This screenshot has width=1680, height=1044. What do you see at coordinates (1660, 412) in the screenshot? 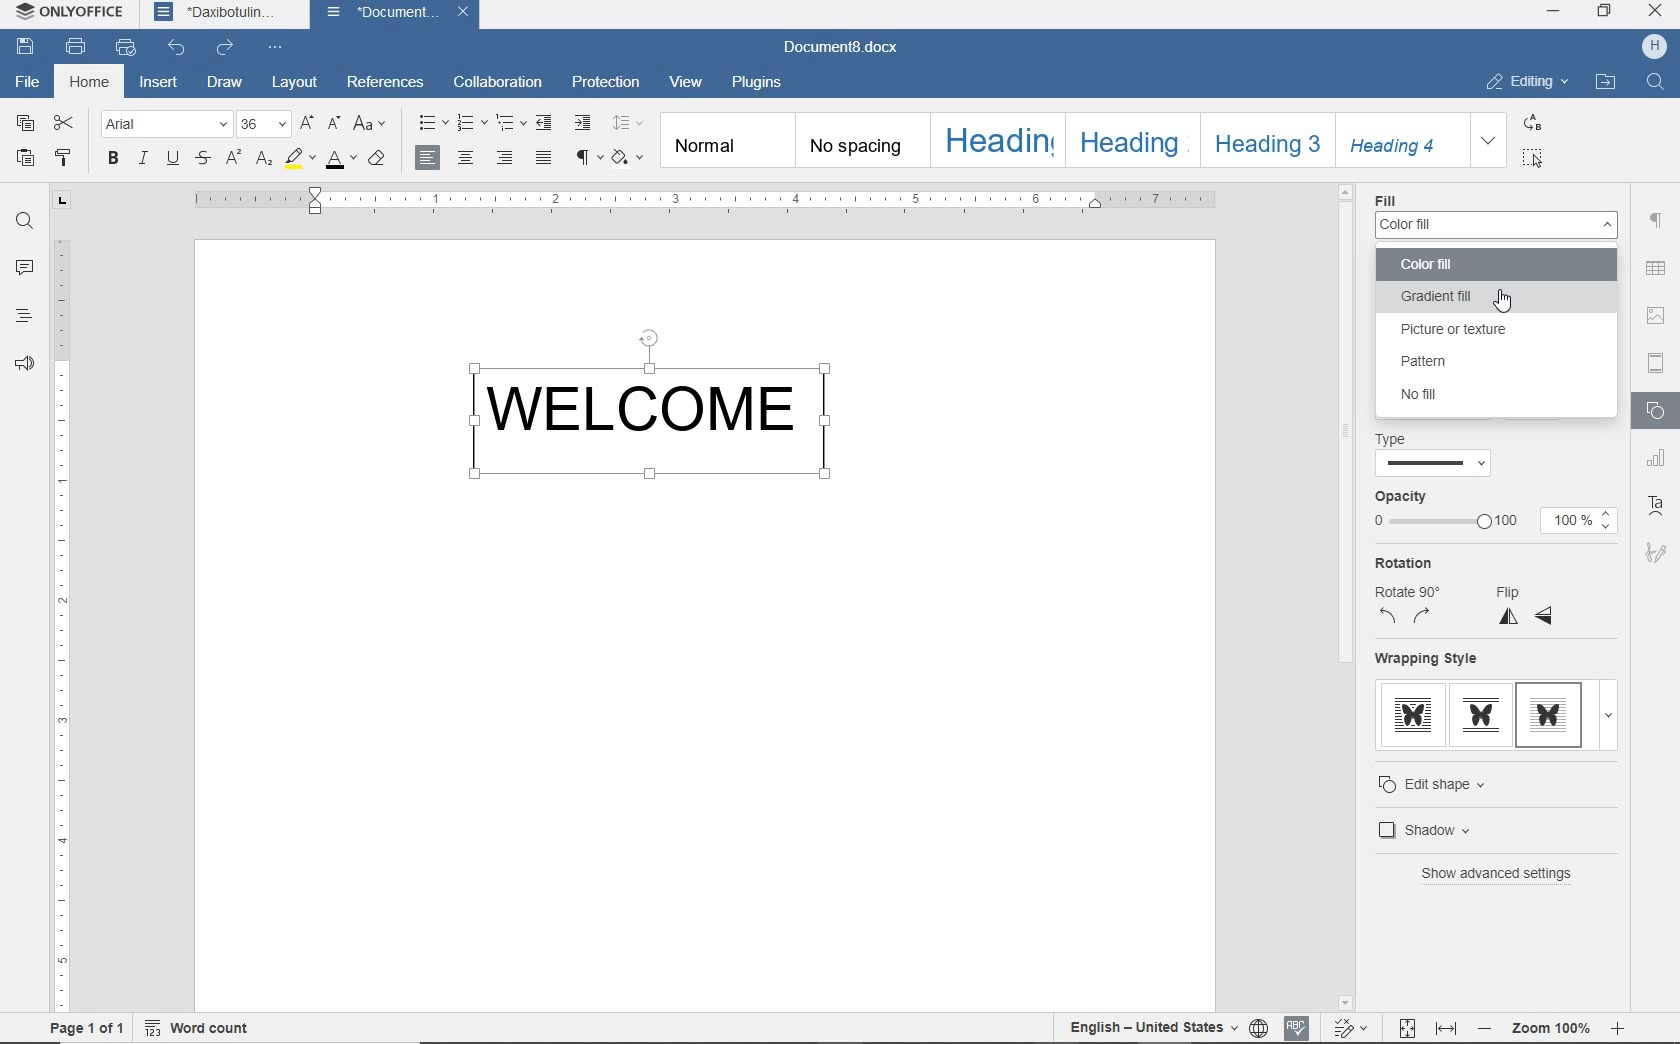
I see `SHAPE` at bounding box center [1660, 412].